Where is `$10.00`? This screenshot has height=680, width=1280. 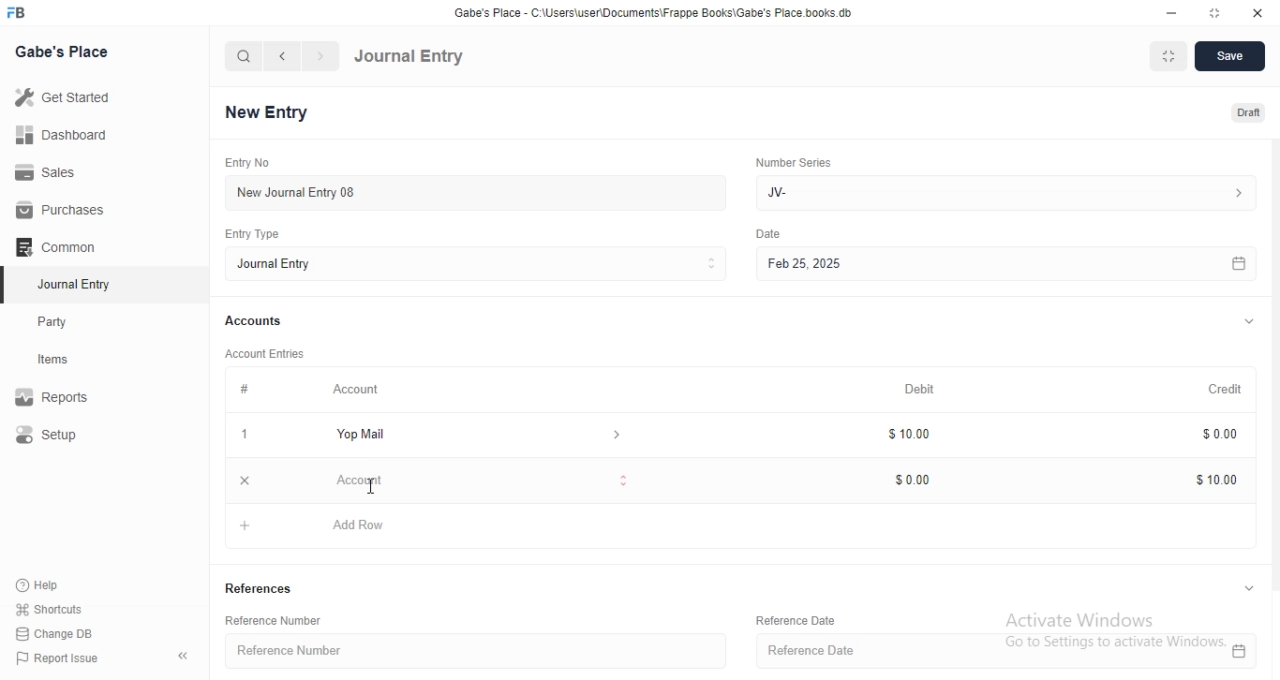
$10.00 is located at coordinates (911, 435).